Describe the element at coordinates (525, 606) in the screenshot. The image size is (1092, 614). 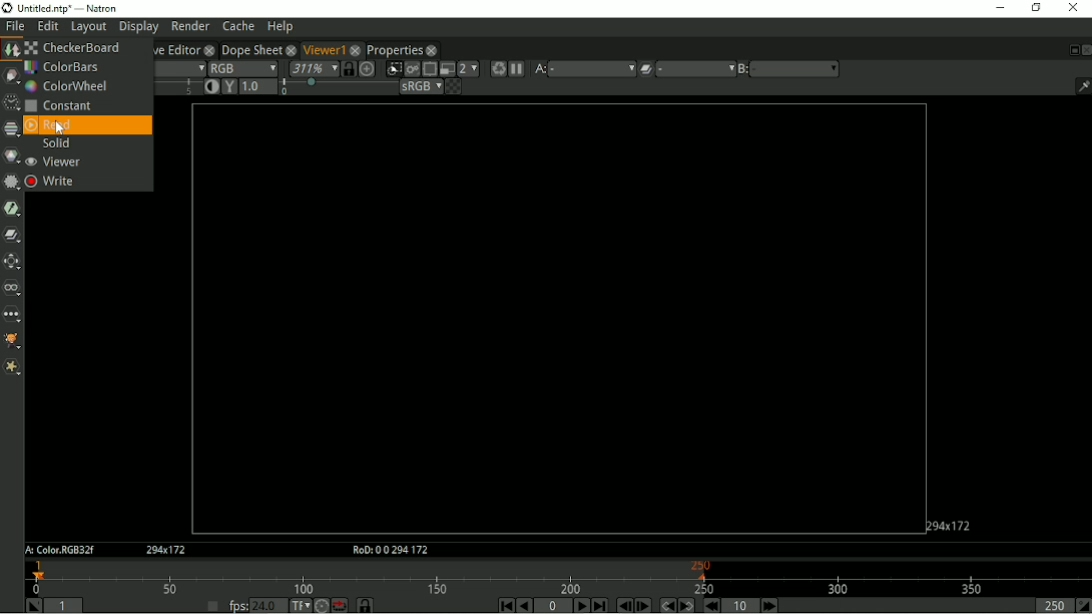
I see `Play backward` at that location.